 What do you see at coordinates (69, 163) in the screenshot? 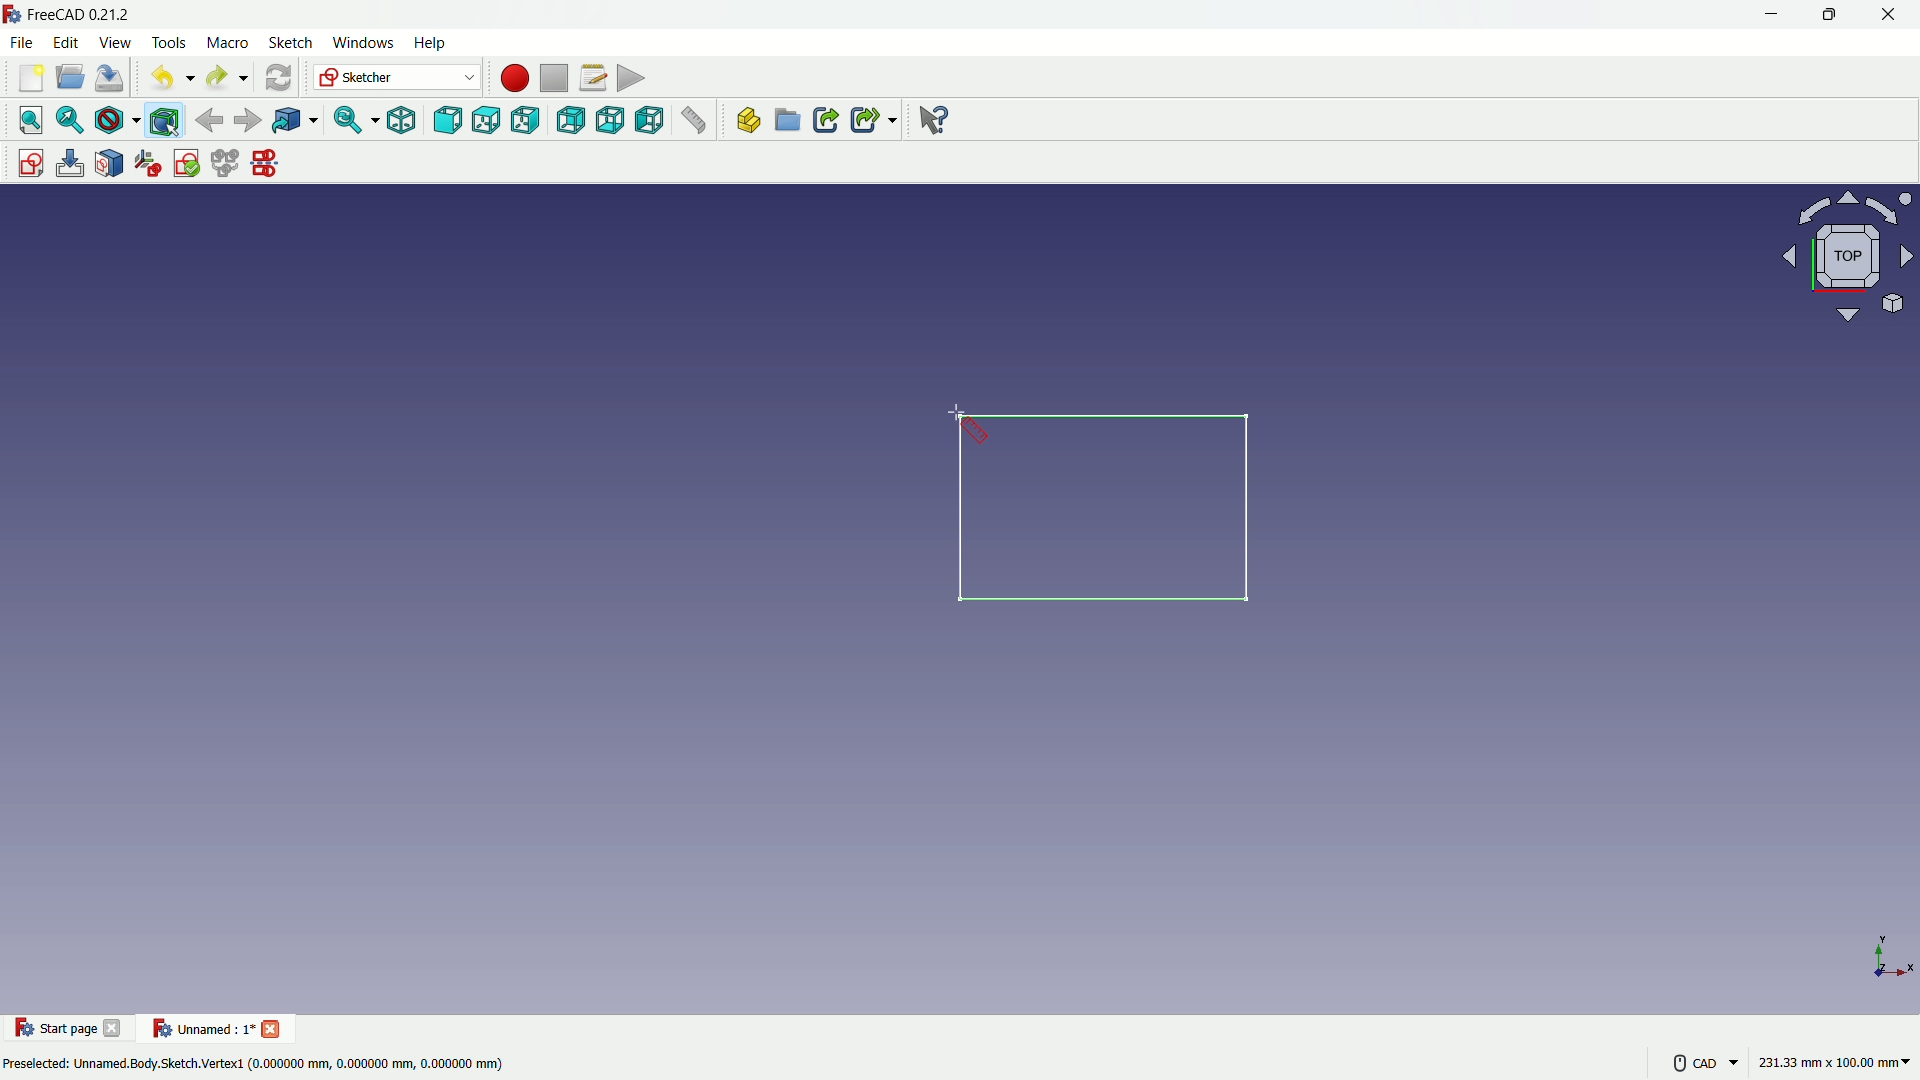
I see `edit sketch` at bounding box center [69, 163].